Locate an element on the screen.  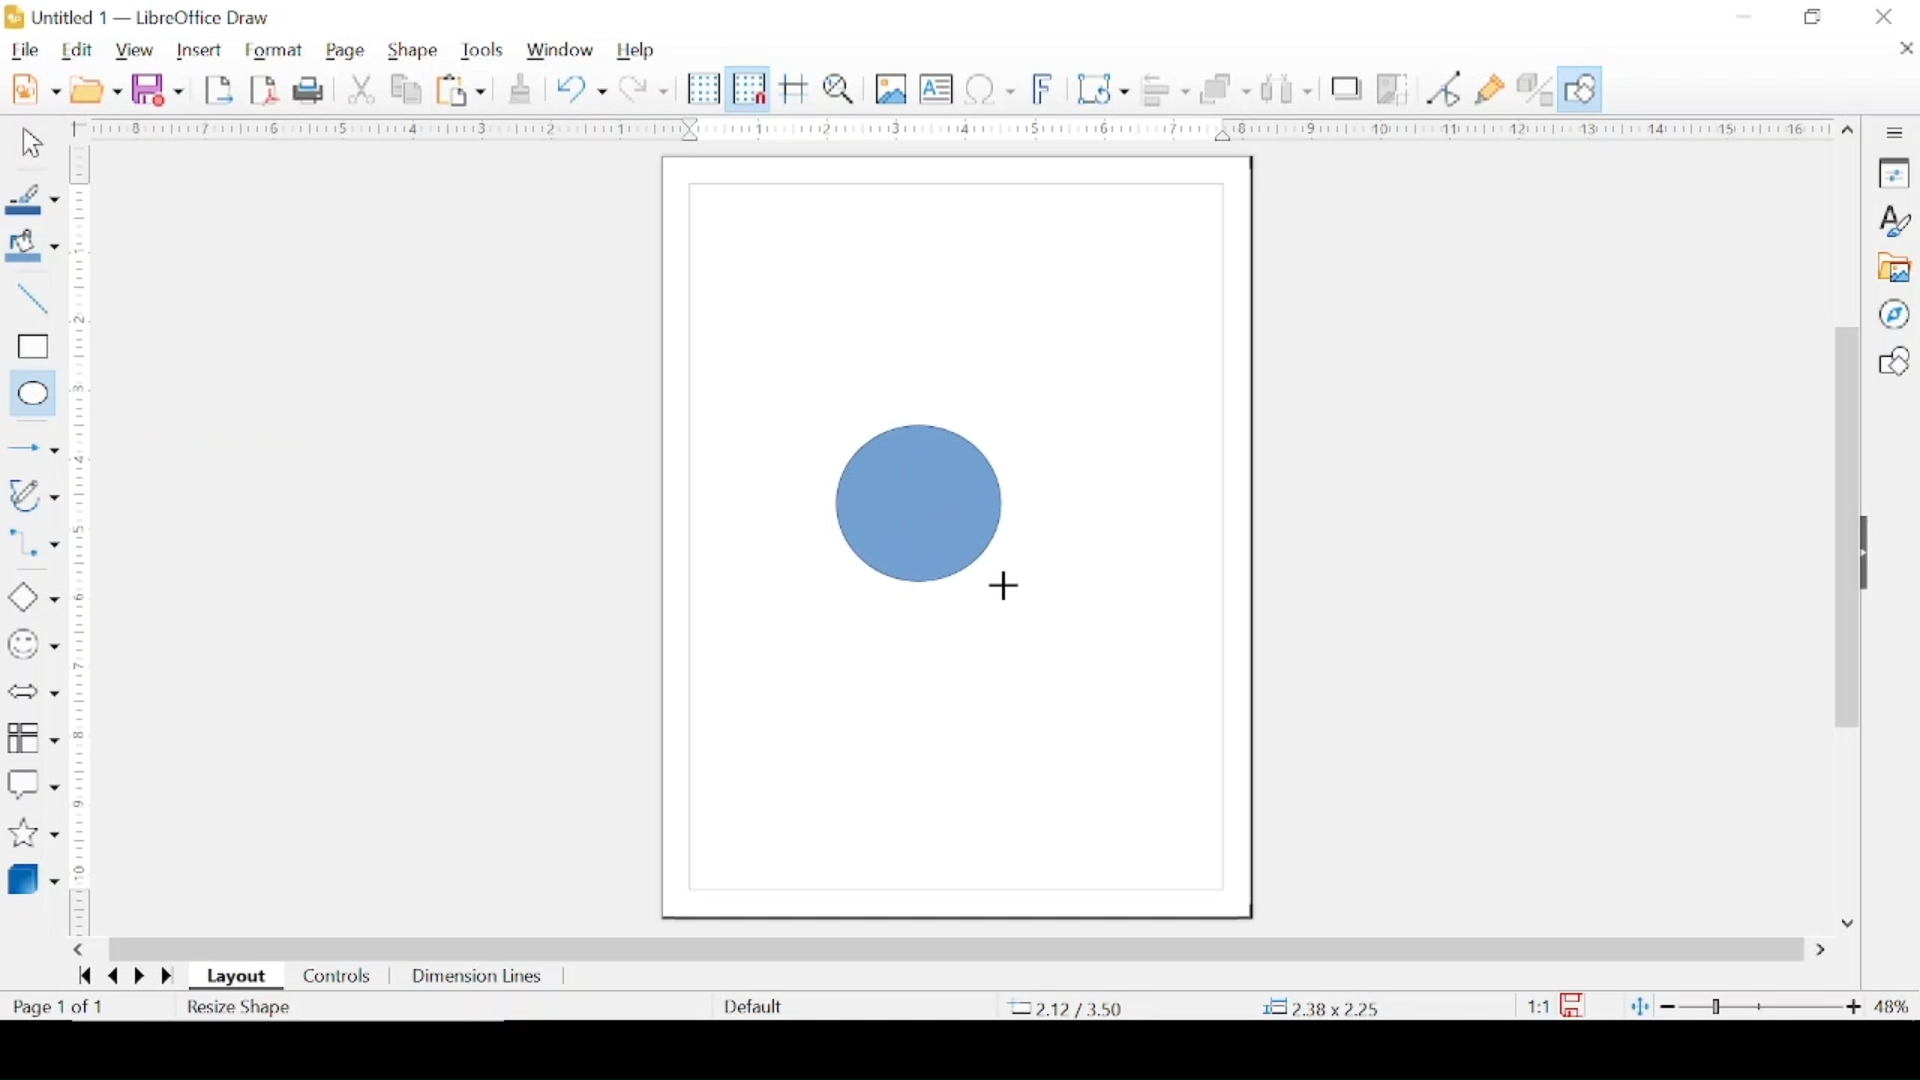
go forwards is located at coordinates (165, 977).